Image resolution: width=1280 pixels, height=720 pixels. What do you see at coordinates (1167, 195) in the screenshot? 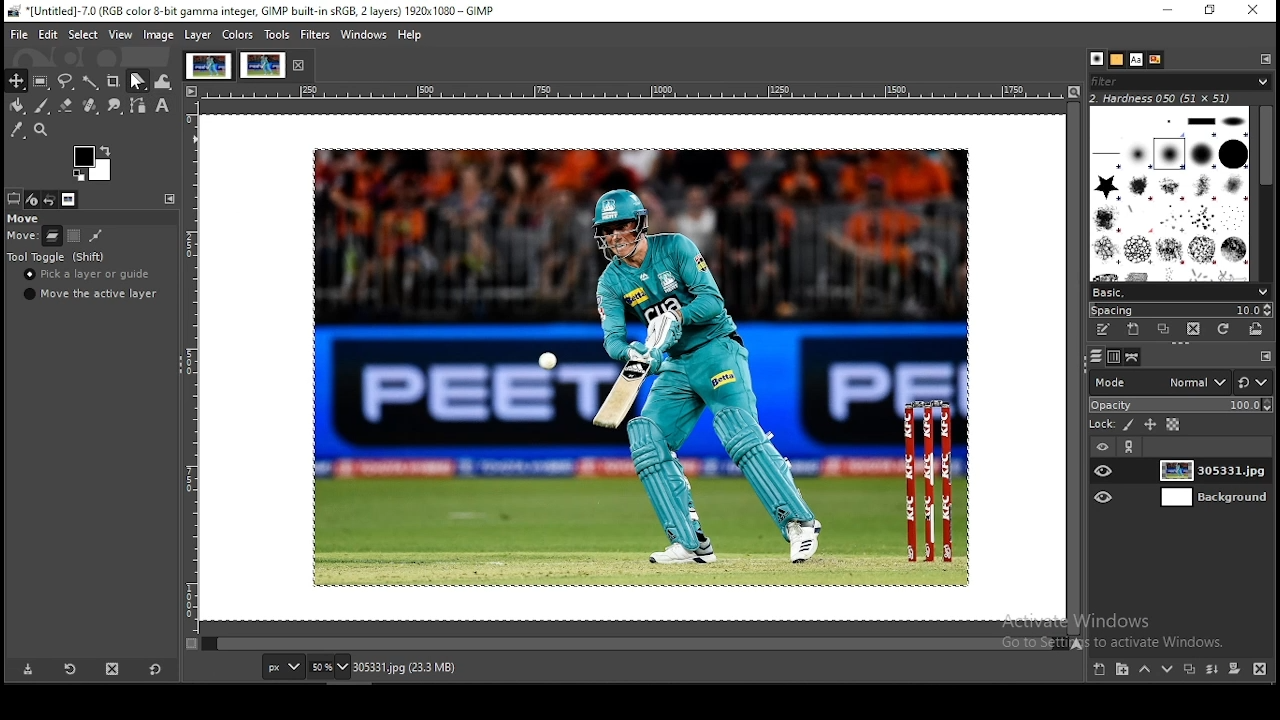
I see `brushes` at bounding box center [1167, 195].